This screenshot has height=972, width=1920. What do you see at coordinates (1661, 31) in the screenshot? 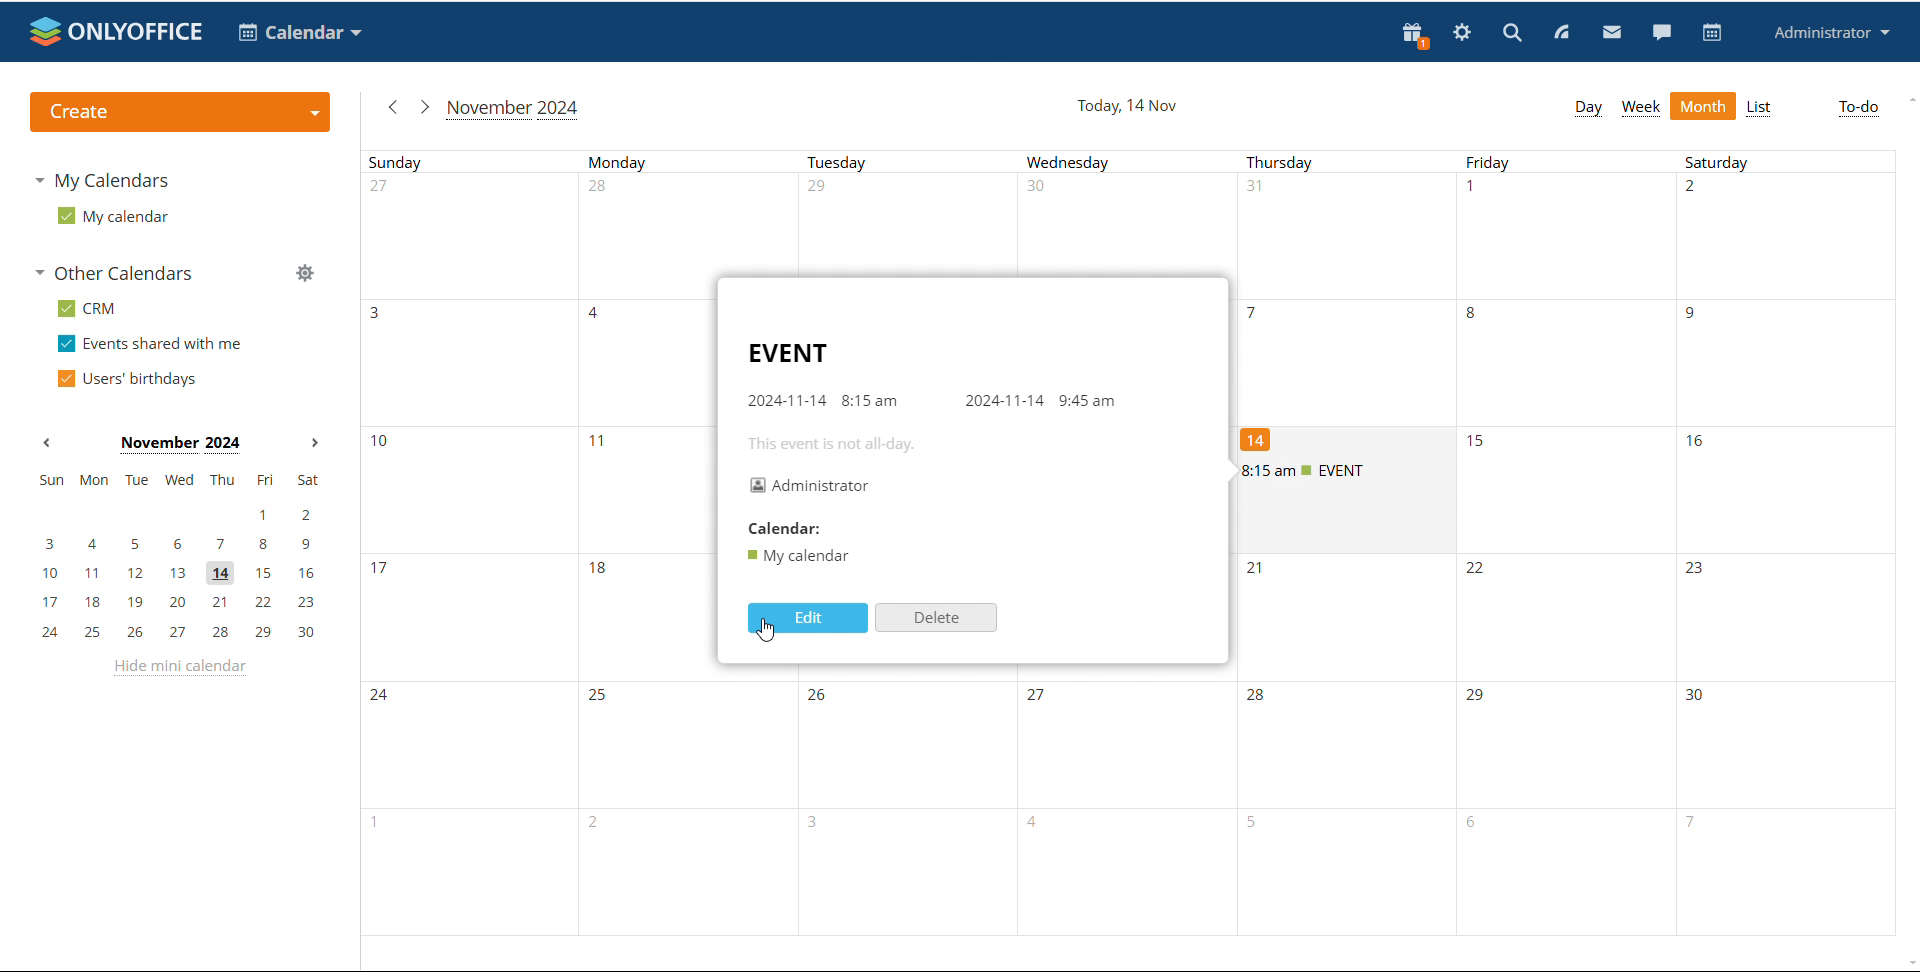
I see `chat` at bounding box center [1661, 31].